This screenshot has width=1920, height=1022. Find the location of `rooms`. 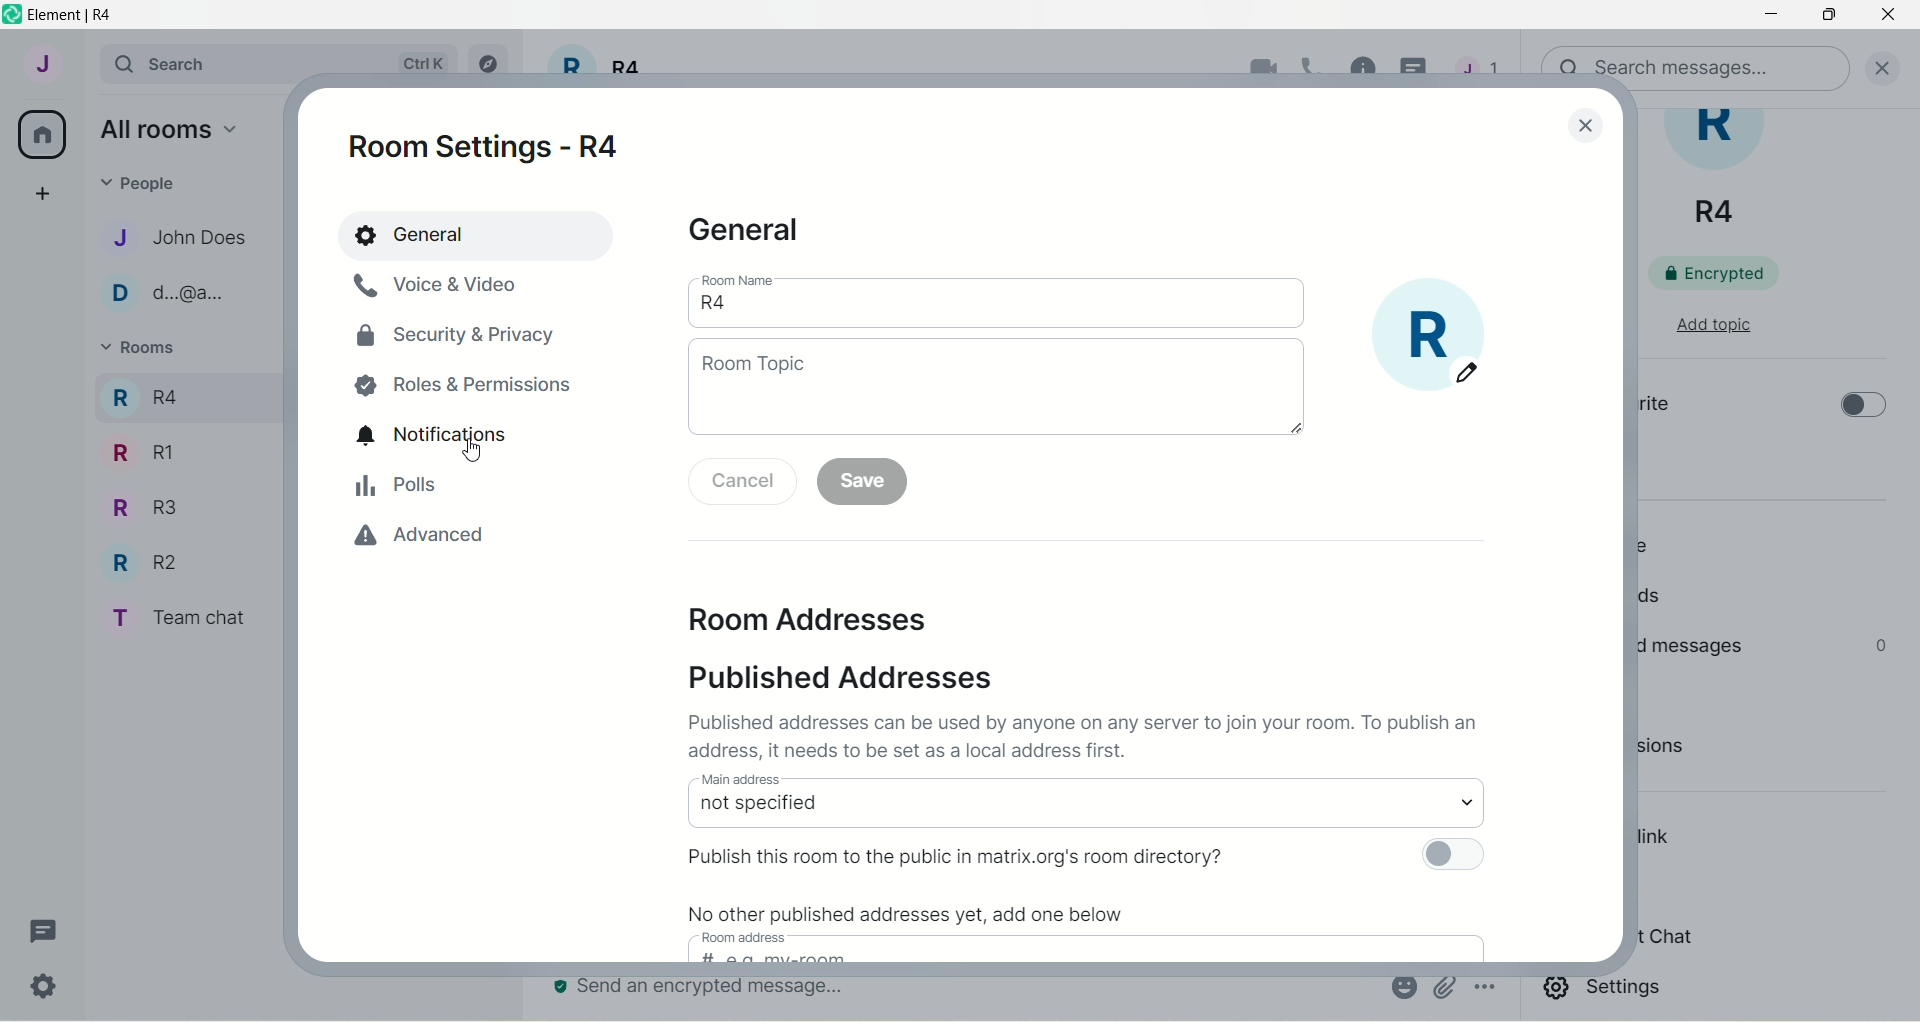

rooms is located at coordinates (142, 350).